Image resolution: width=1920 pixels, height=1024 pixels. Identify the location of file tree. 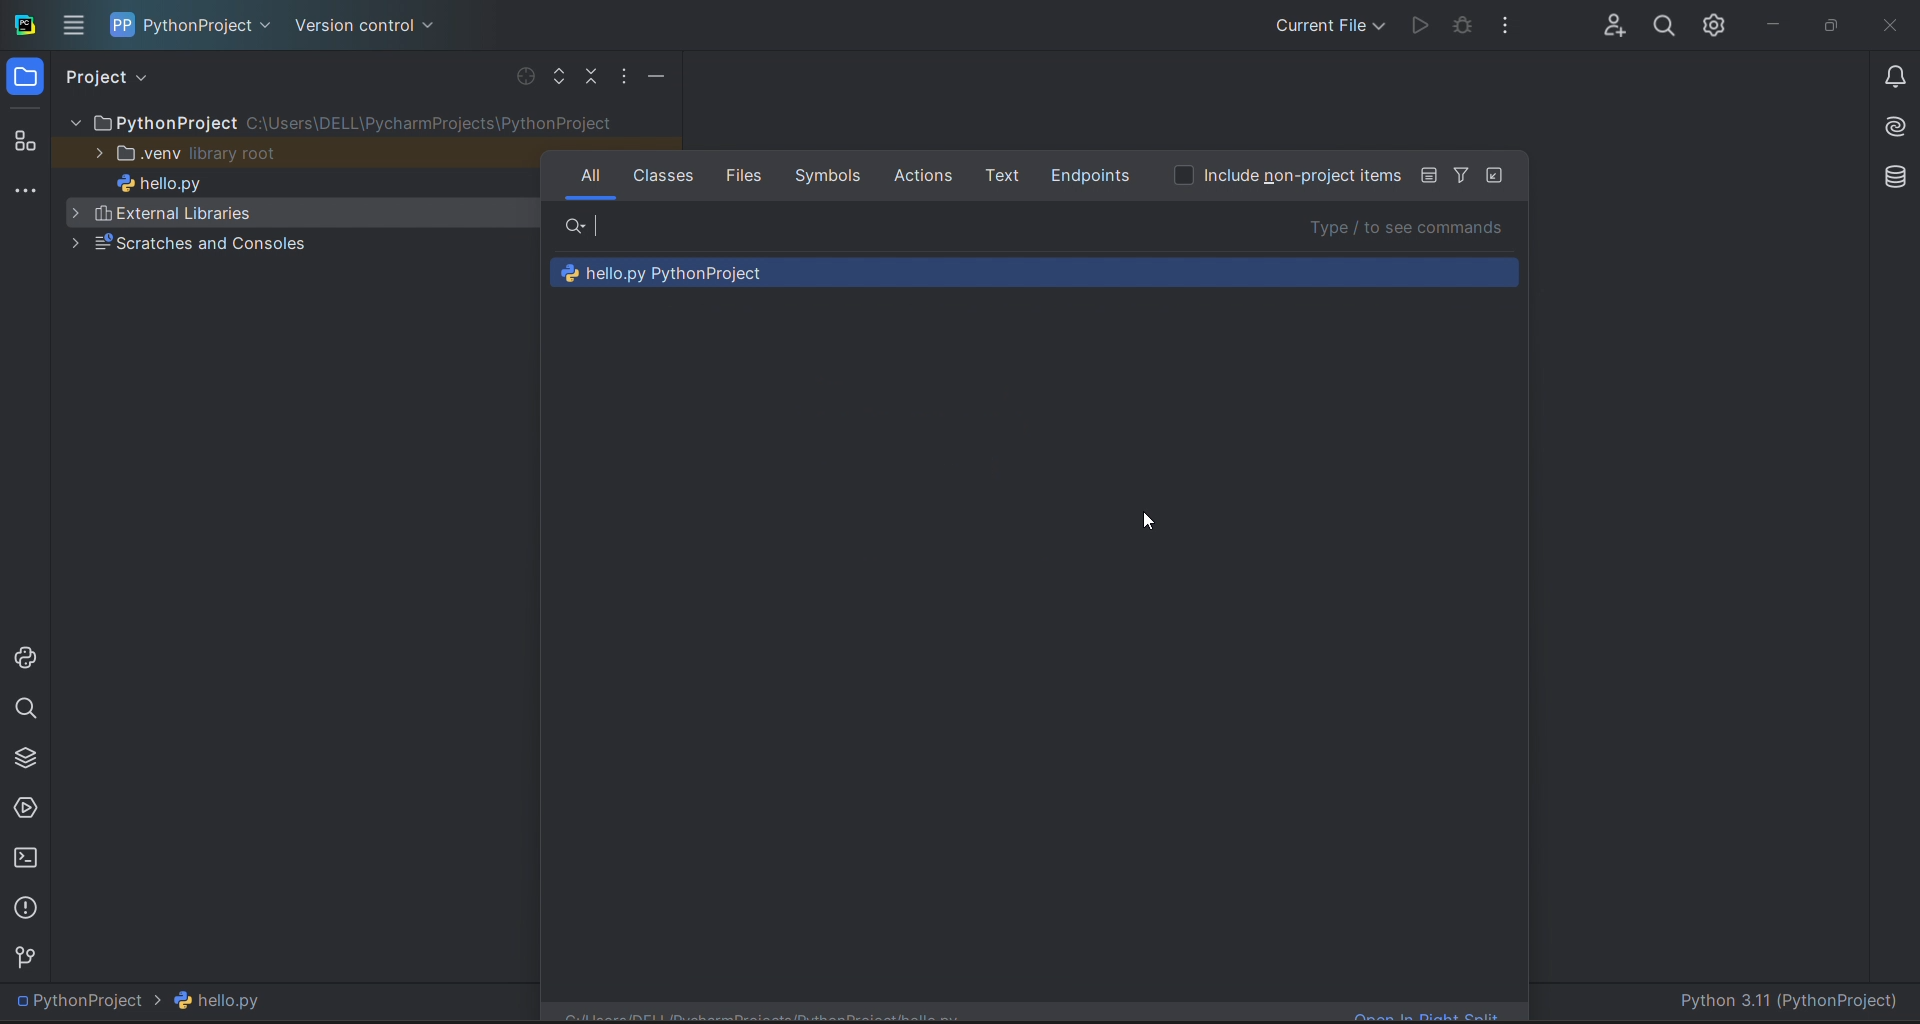
(366, 120).